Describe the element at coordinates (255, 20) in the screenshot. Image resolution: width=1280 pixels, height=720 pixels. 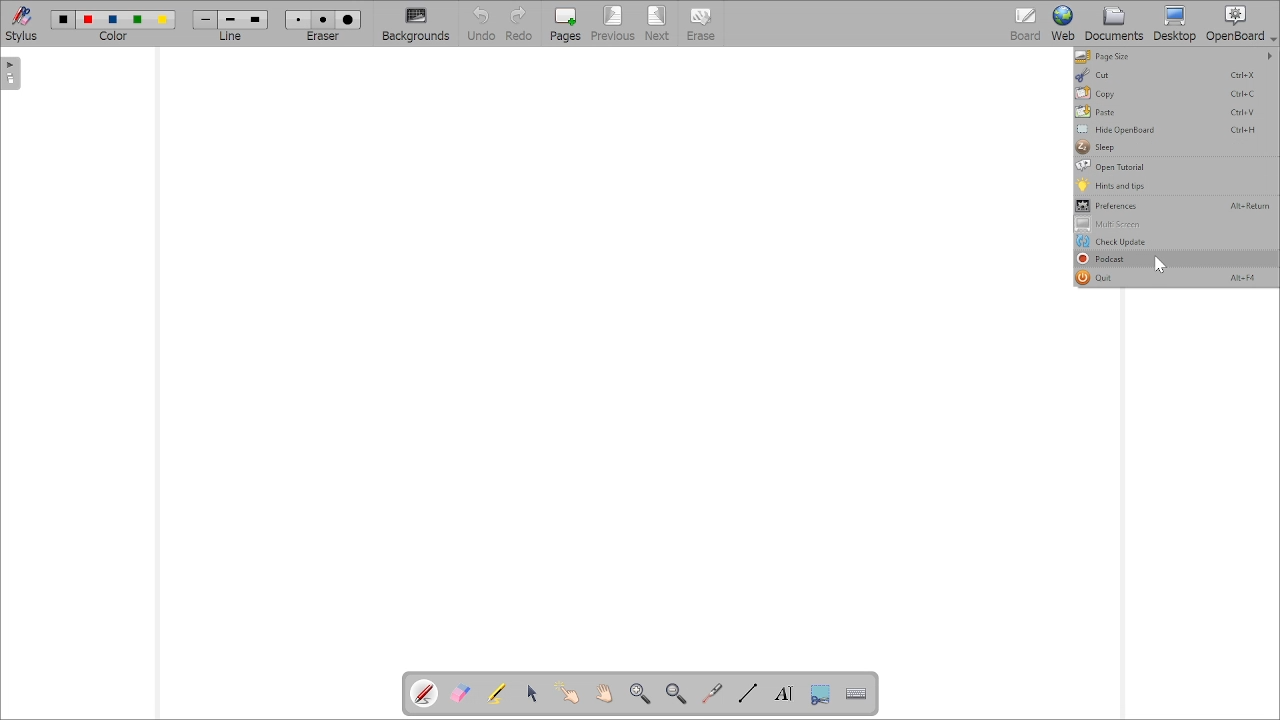
I see `line3` at that location.